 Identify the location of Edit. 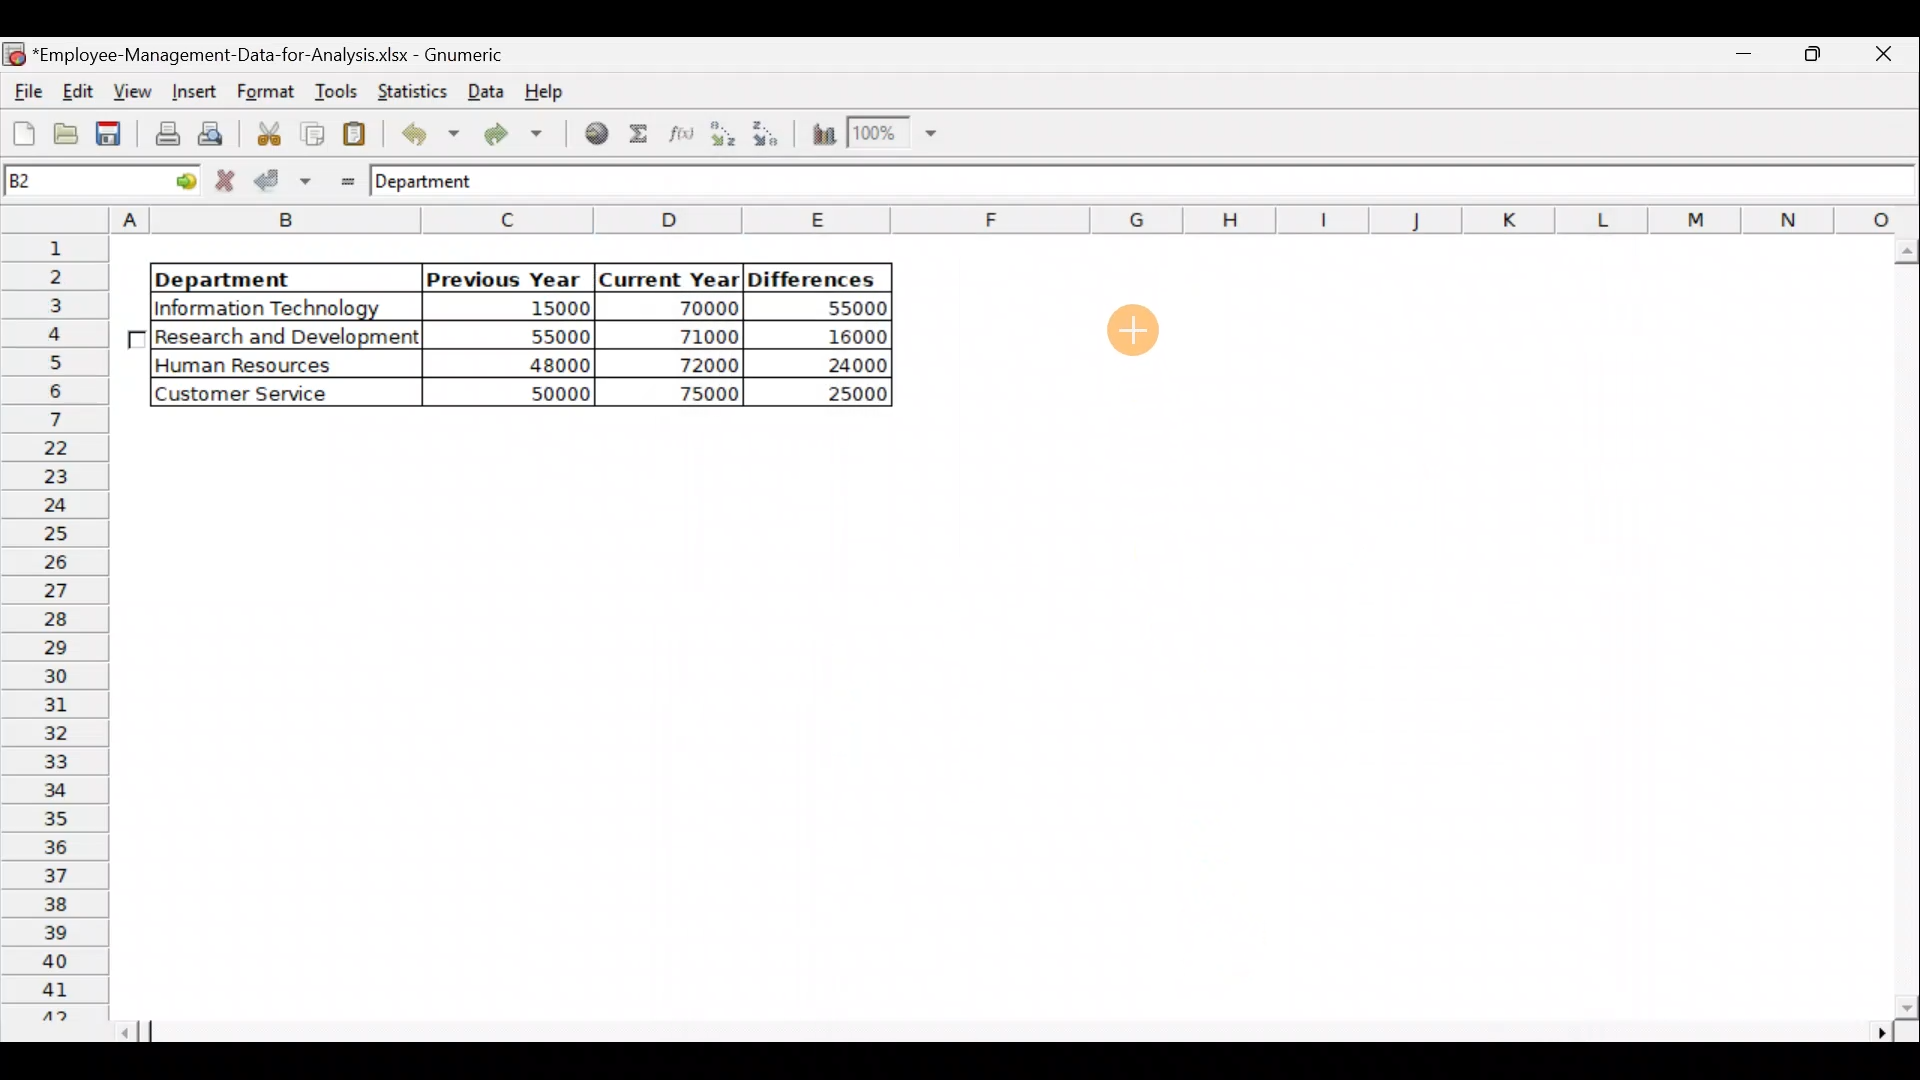
(80, 89).